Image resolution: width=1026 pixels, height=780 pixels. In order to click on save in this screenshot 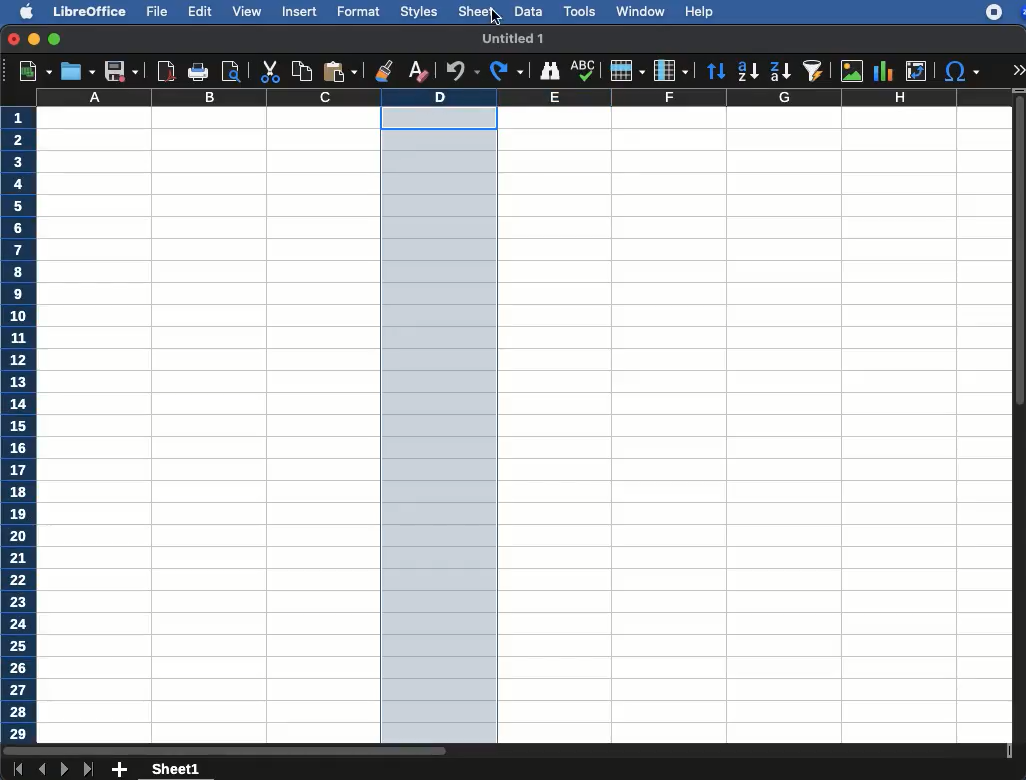, I will do `click(76, 71)`.